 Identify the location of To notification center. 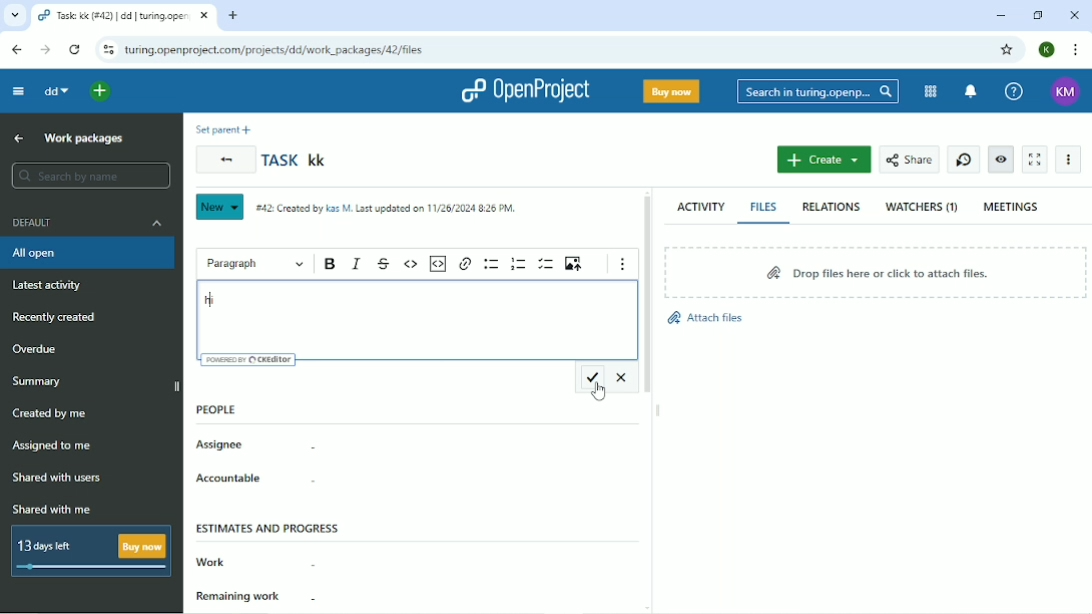
(971, 91).